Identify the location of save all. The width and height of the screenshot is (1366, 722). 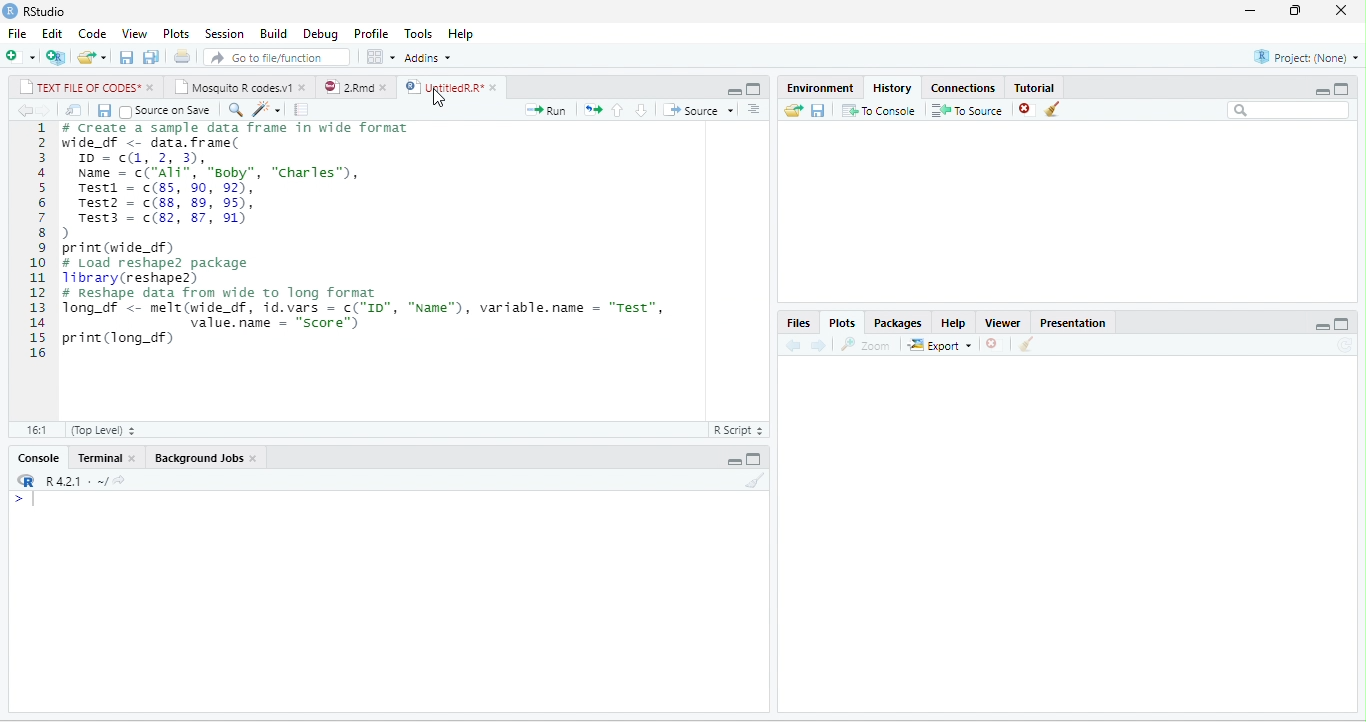
(151, 57).